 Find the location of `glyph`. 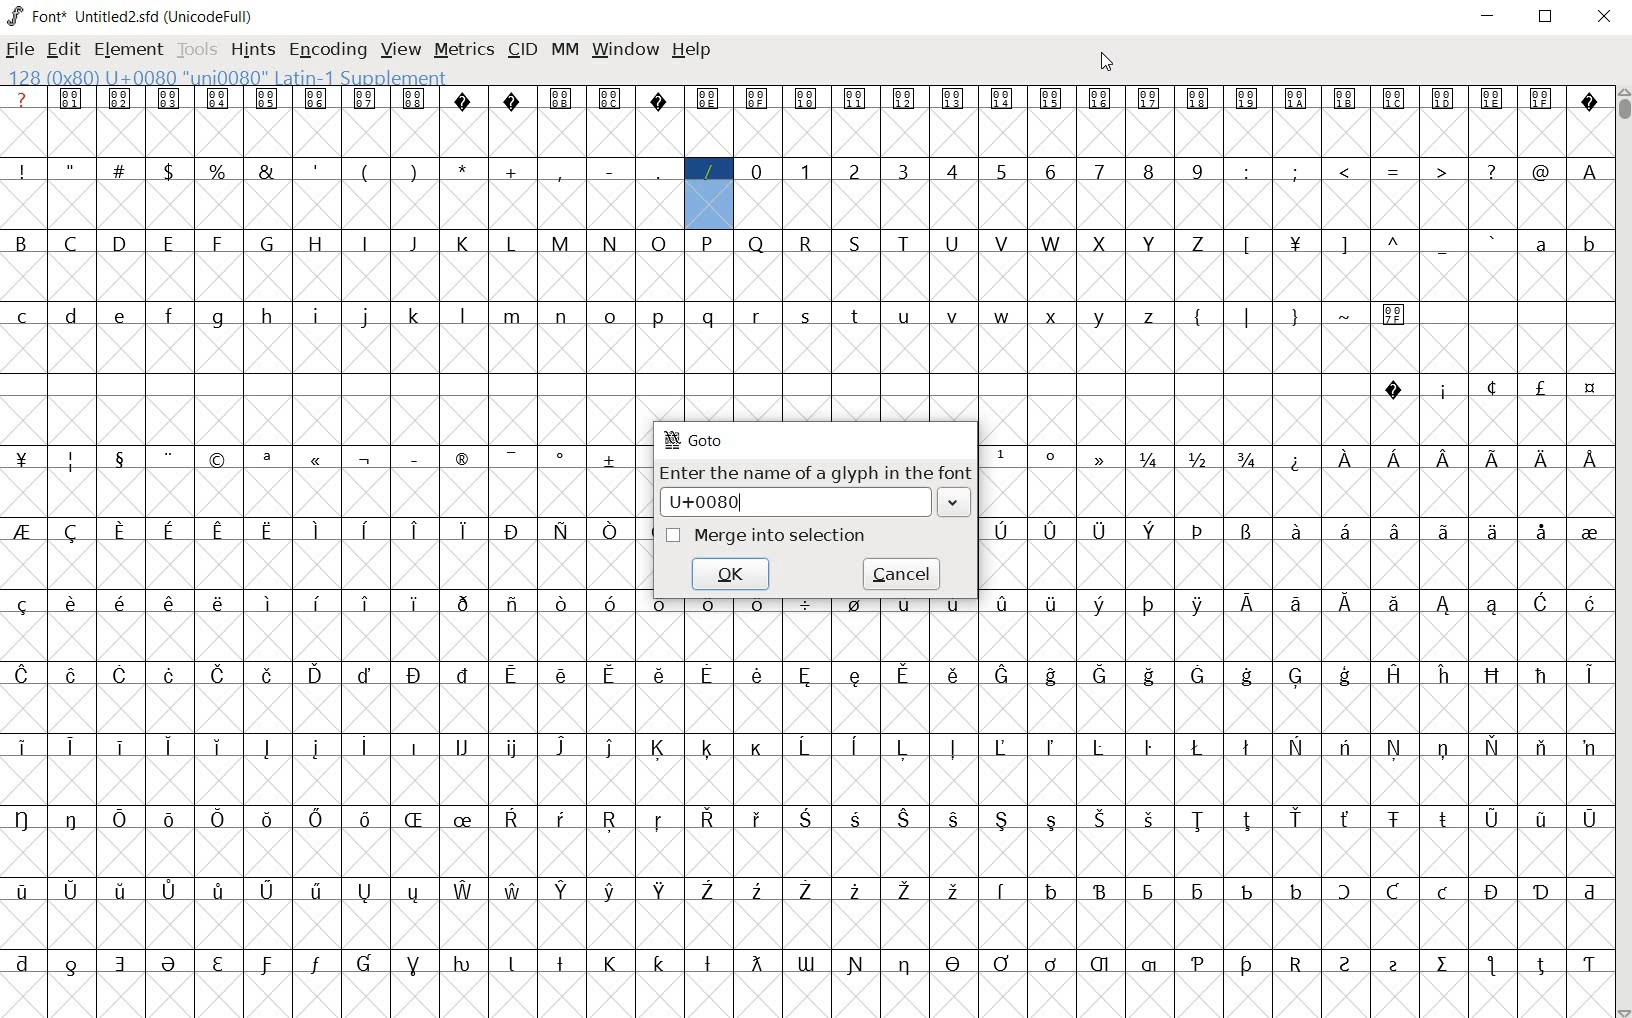

glyph is located at coordinates (1149, 460).